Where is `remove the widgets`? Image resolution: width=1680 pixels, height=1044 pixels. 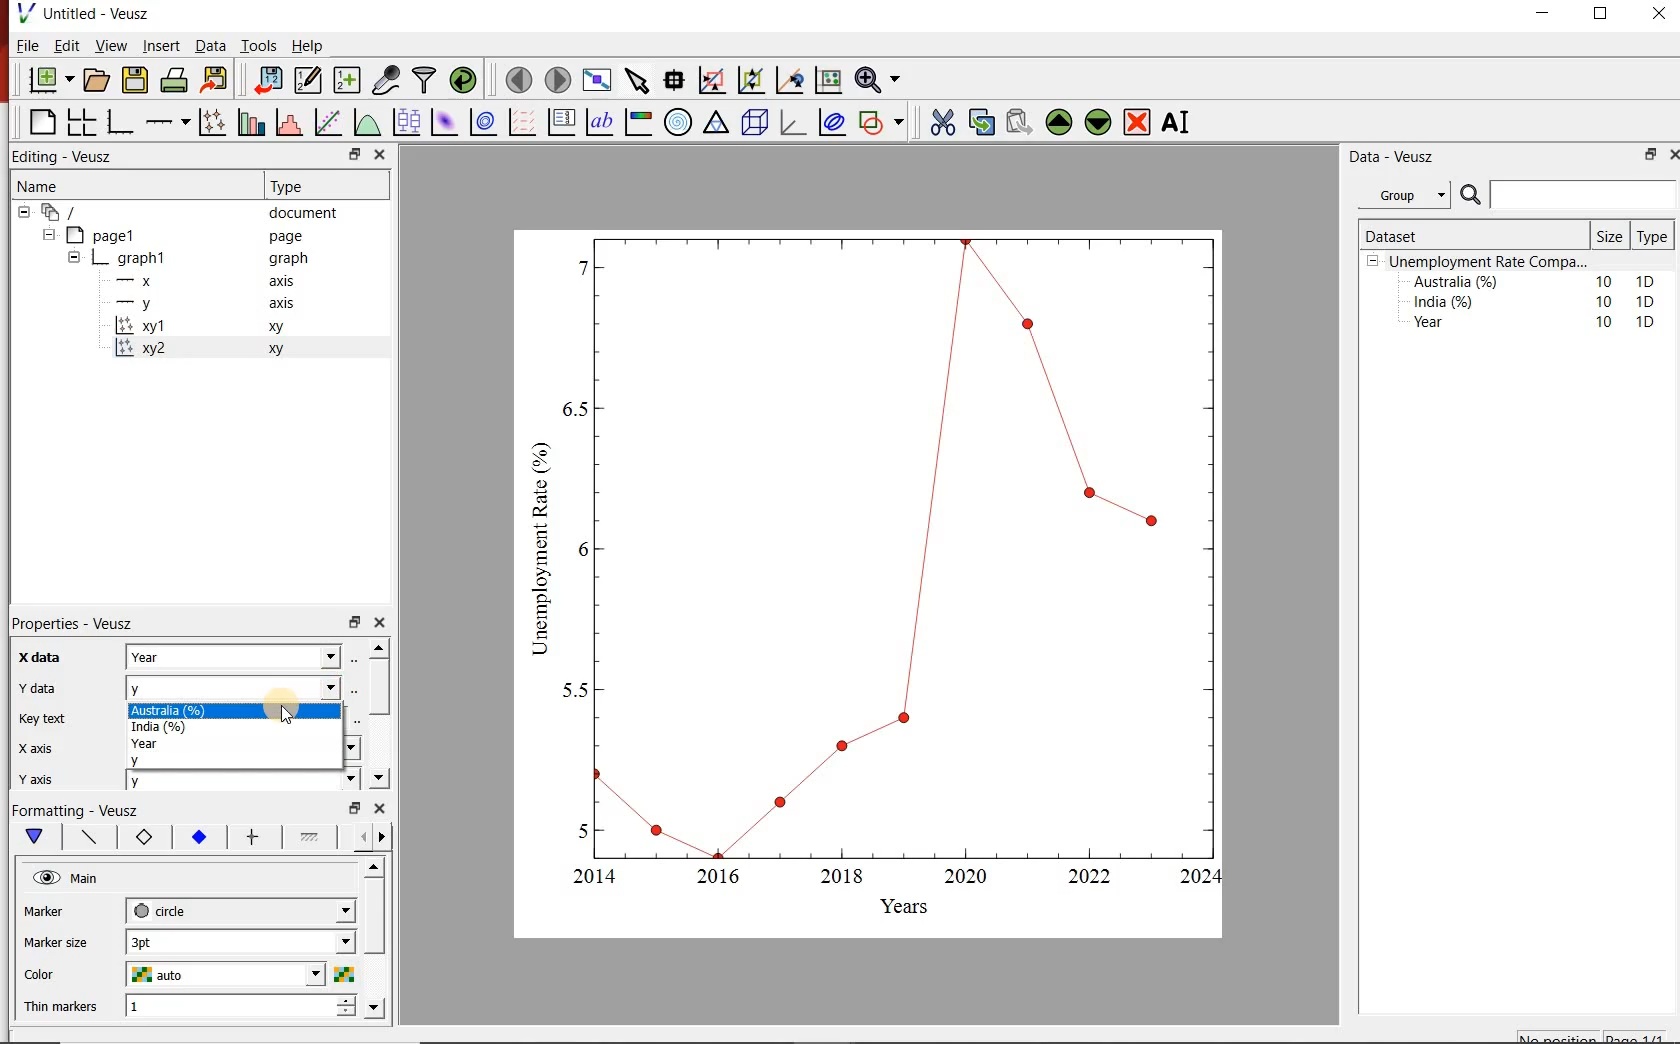 remove the widgets is located at coordinates (1137, 122).